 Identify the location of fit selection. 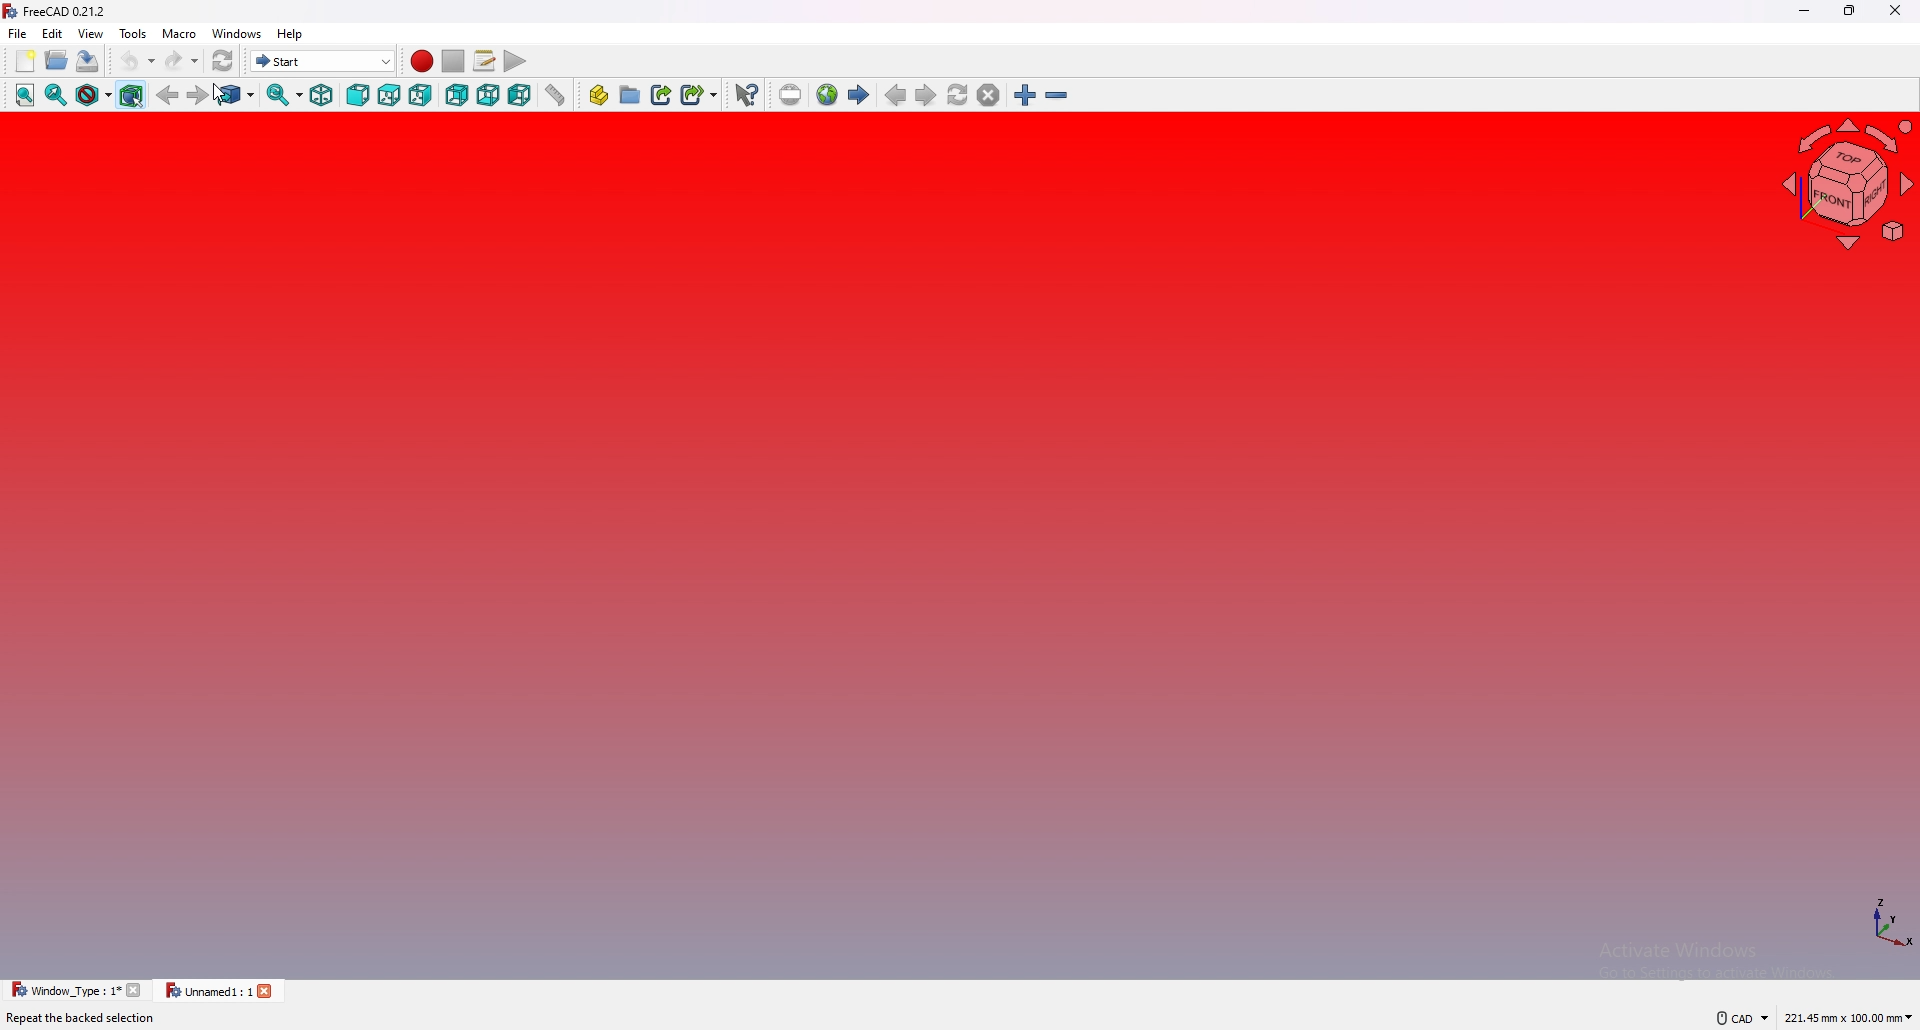
(58, 94).